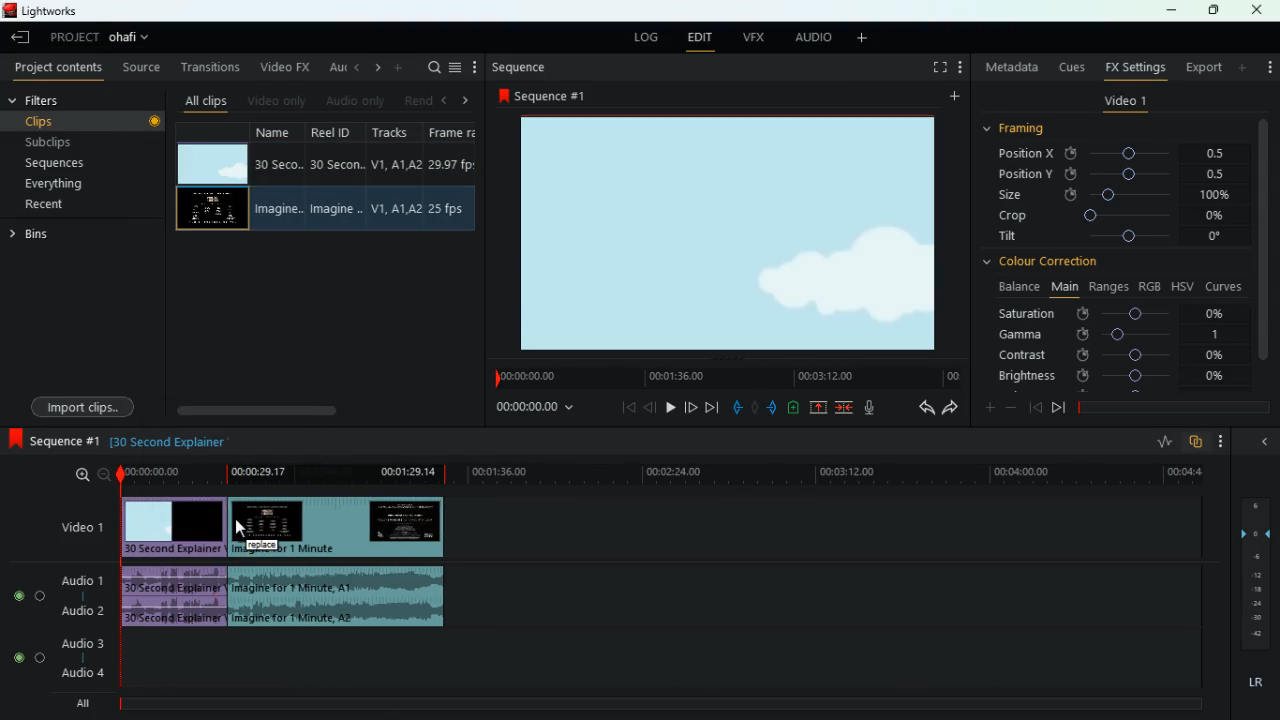 The image size is (1280, 720). I want to click on minus, so click(1014, 408).